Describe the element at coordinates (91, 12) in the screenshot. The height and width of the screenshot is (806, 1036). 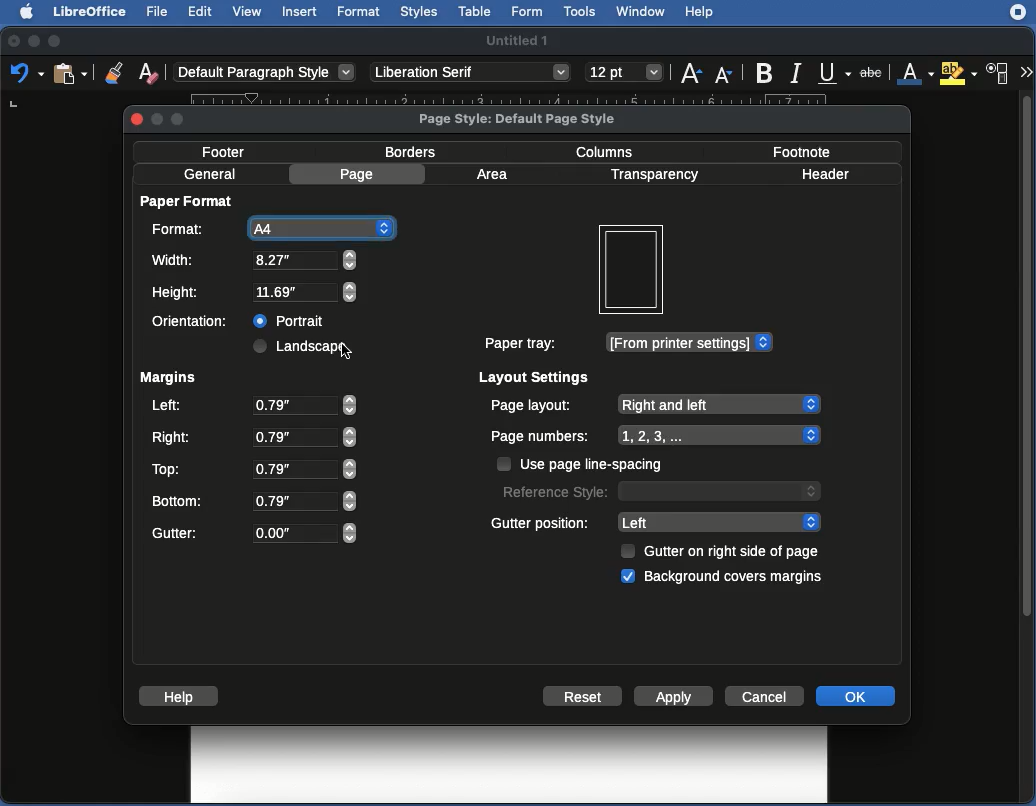
I see `LibreOffice` at that location.